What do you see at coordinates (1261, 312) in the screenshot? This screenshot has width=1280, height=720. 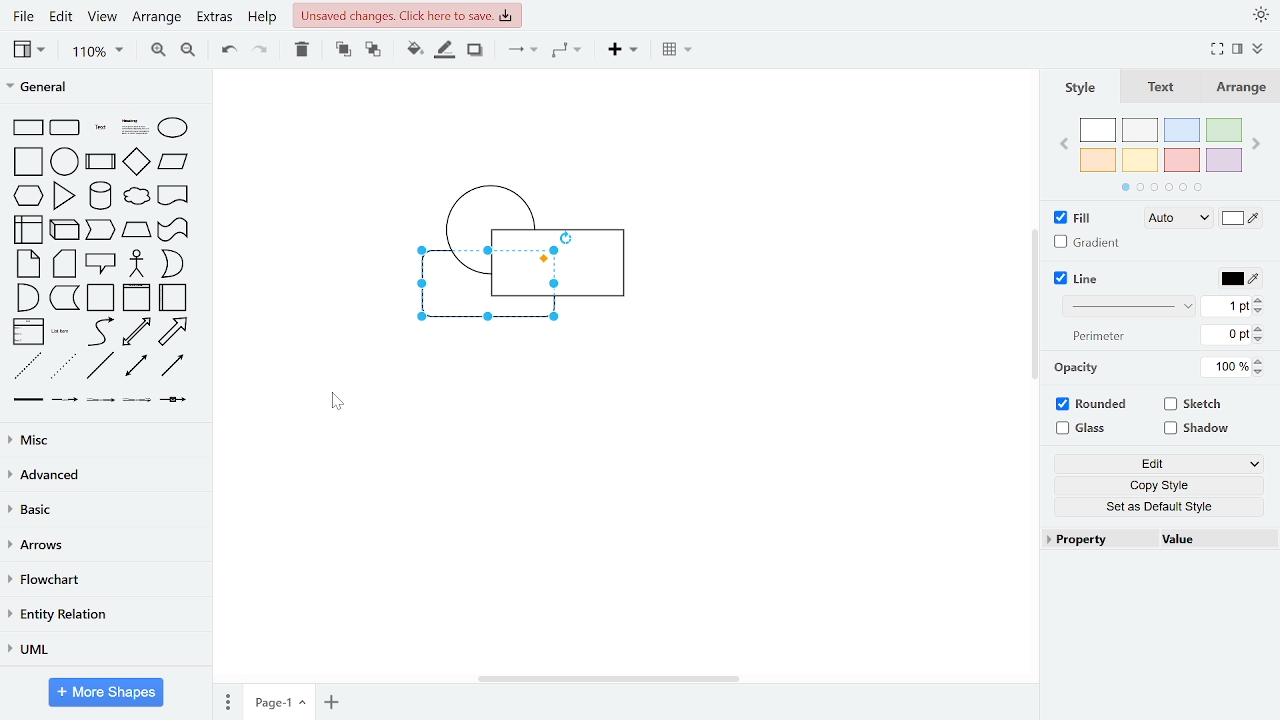 I see `decrease line width` at bounding box center [1261, 312].